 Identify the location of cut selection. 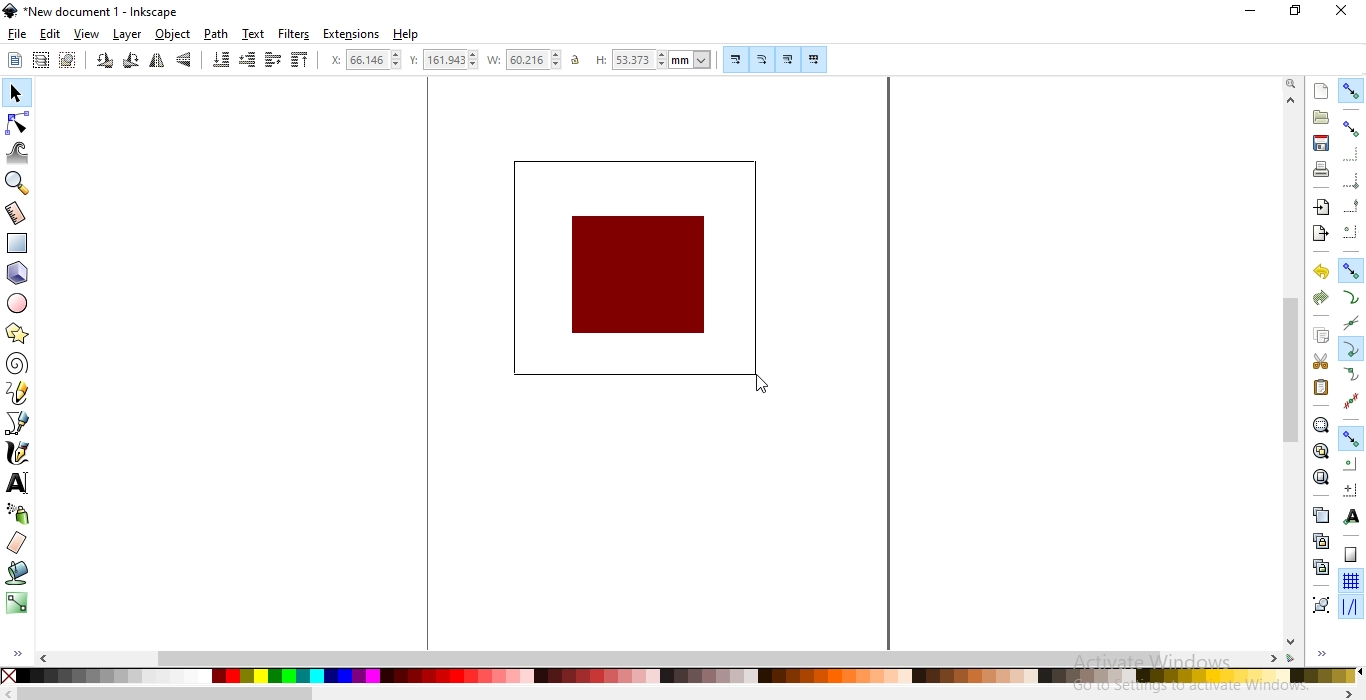
(1318, 362).